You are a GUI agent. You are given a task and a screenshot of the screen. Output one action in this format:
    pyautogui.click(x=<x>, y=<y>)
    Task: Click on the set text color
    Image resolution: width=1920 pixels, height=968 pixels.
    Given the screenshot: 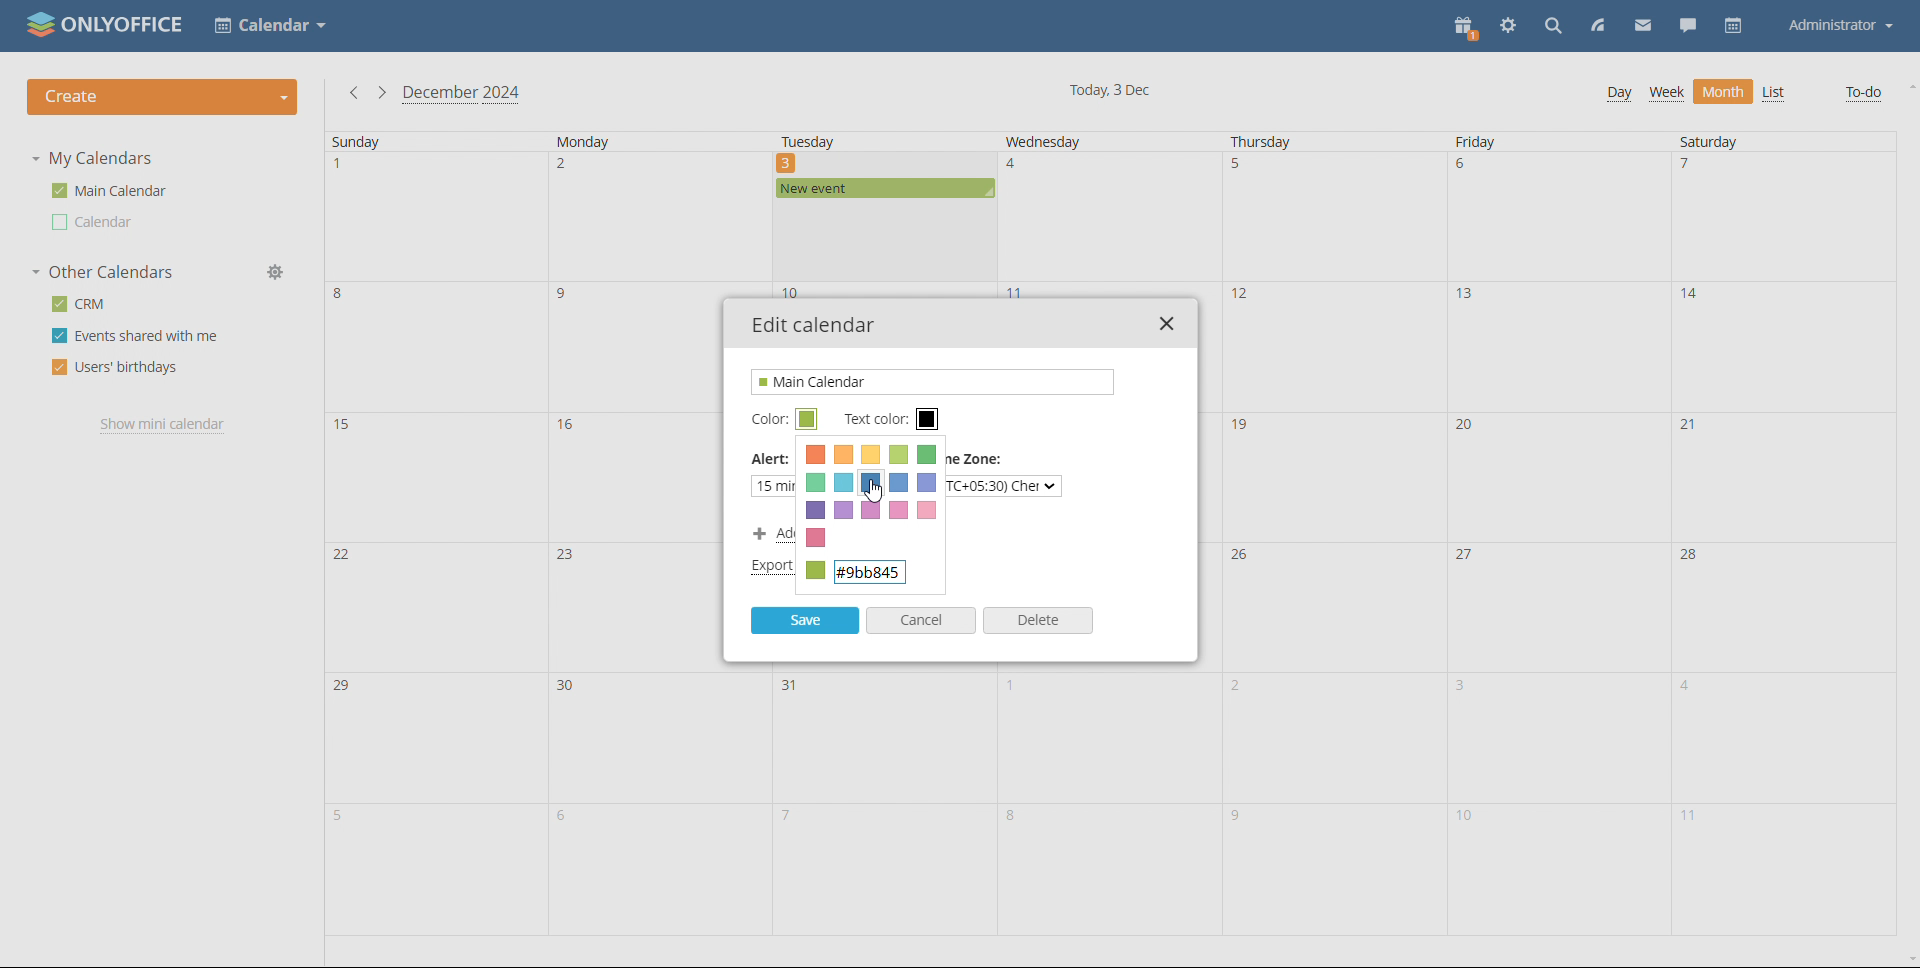 What is the action you would take?
    pyautogui.click(x=928, y=420)
    